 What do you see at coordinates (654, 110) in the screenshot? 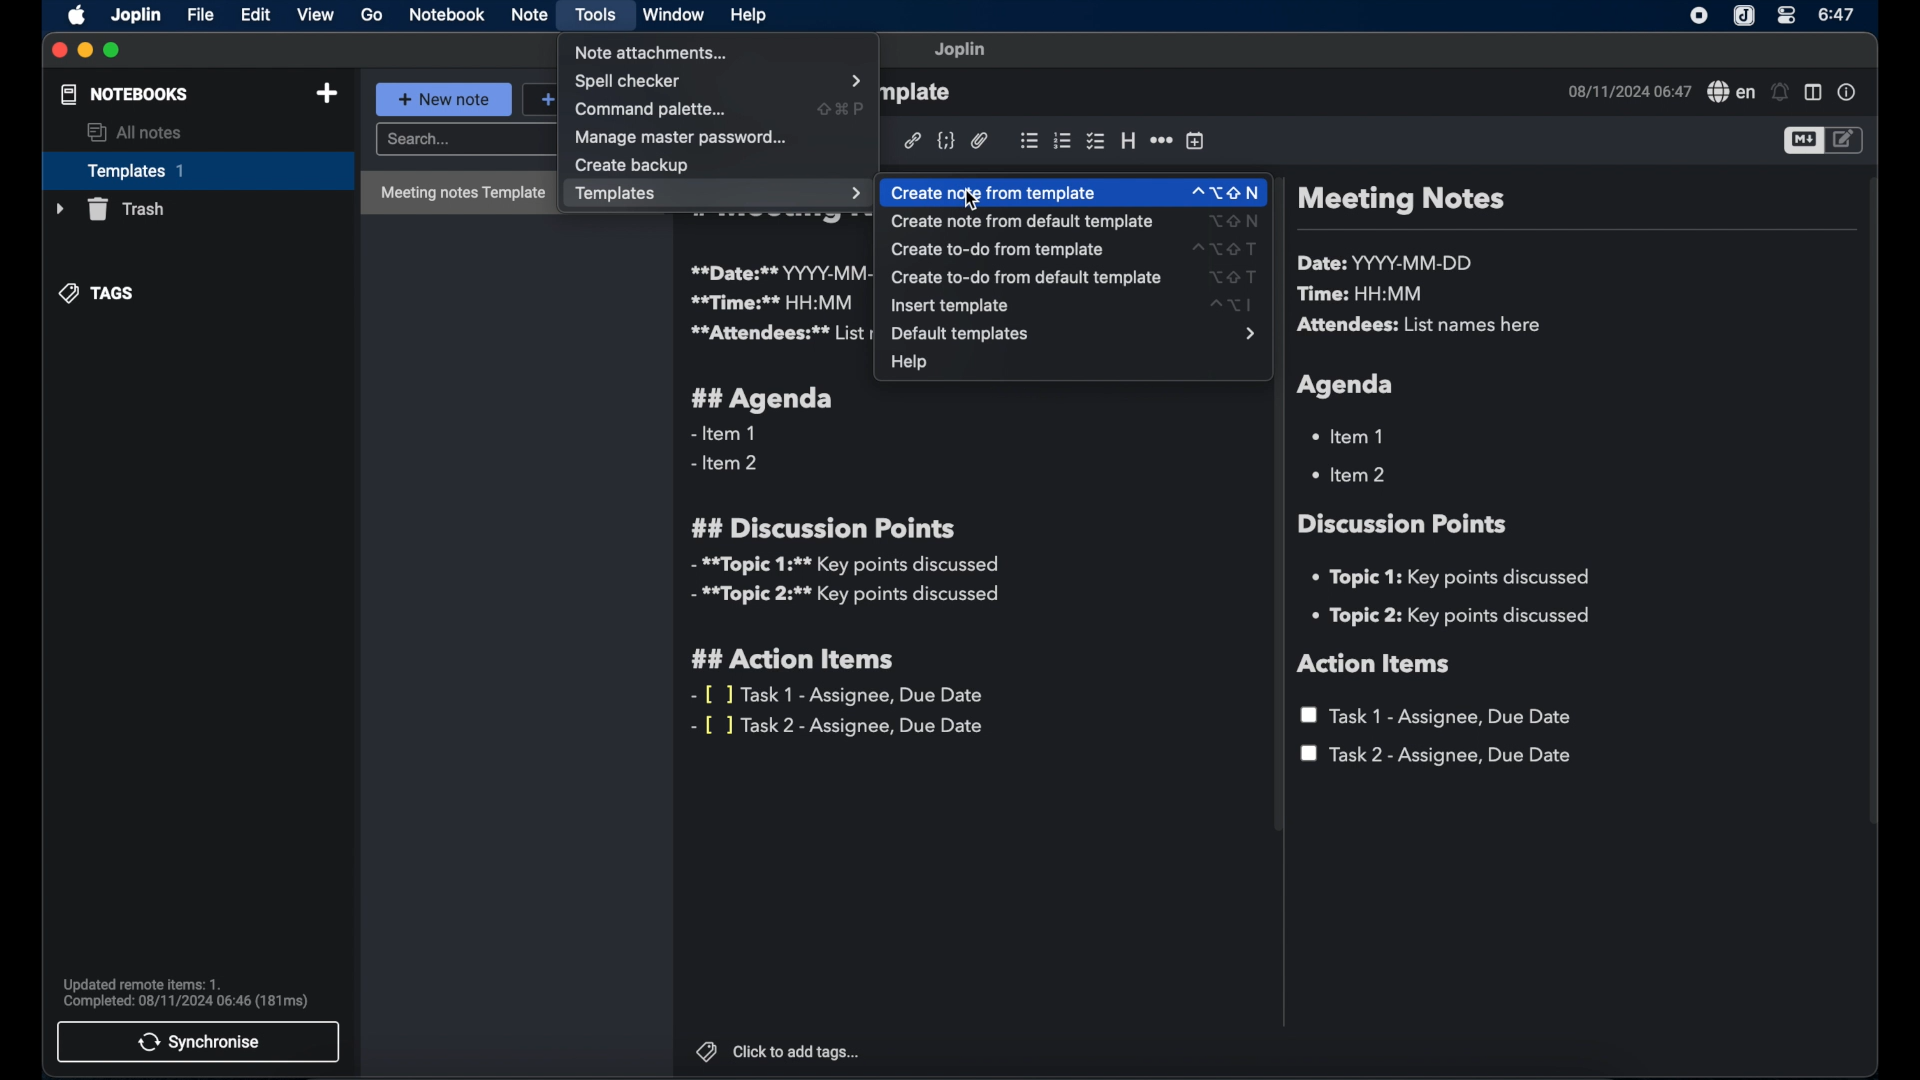
I see `command palette` at bounding box center [654, 110].